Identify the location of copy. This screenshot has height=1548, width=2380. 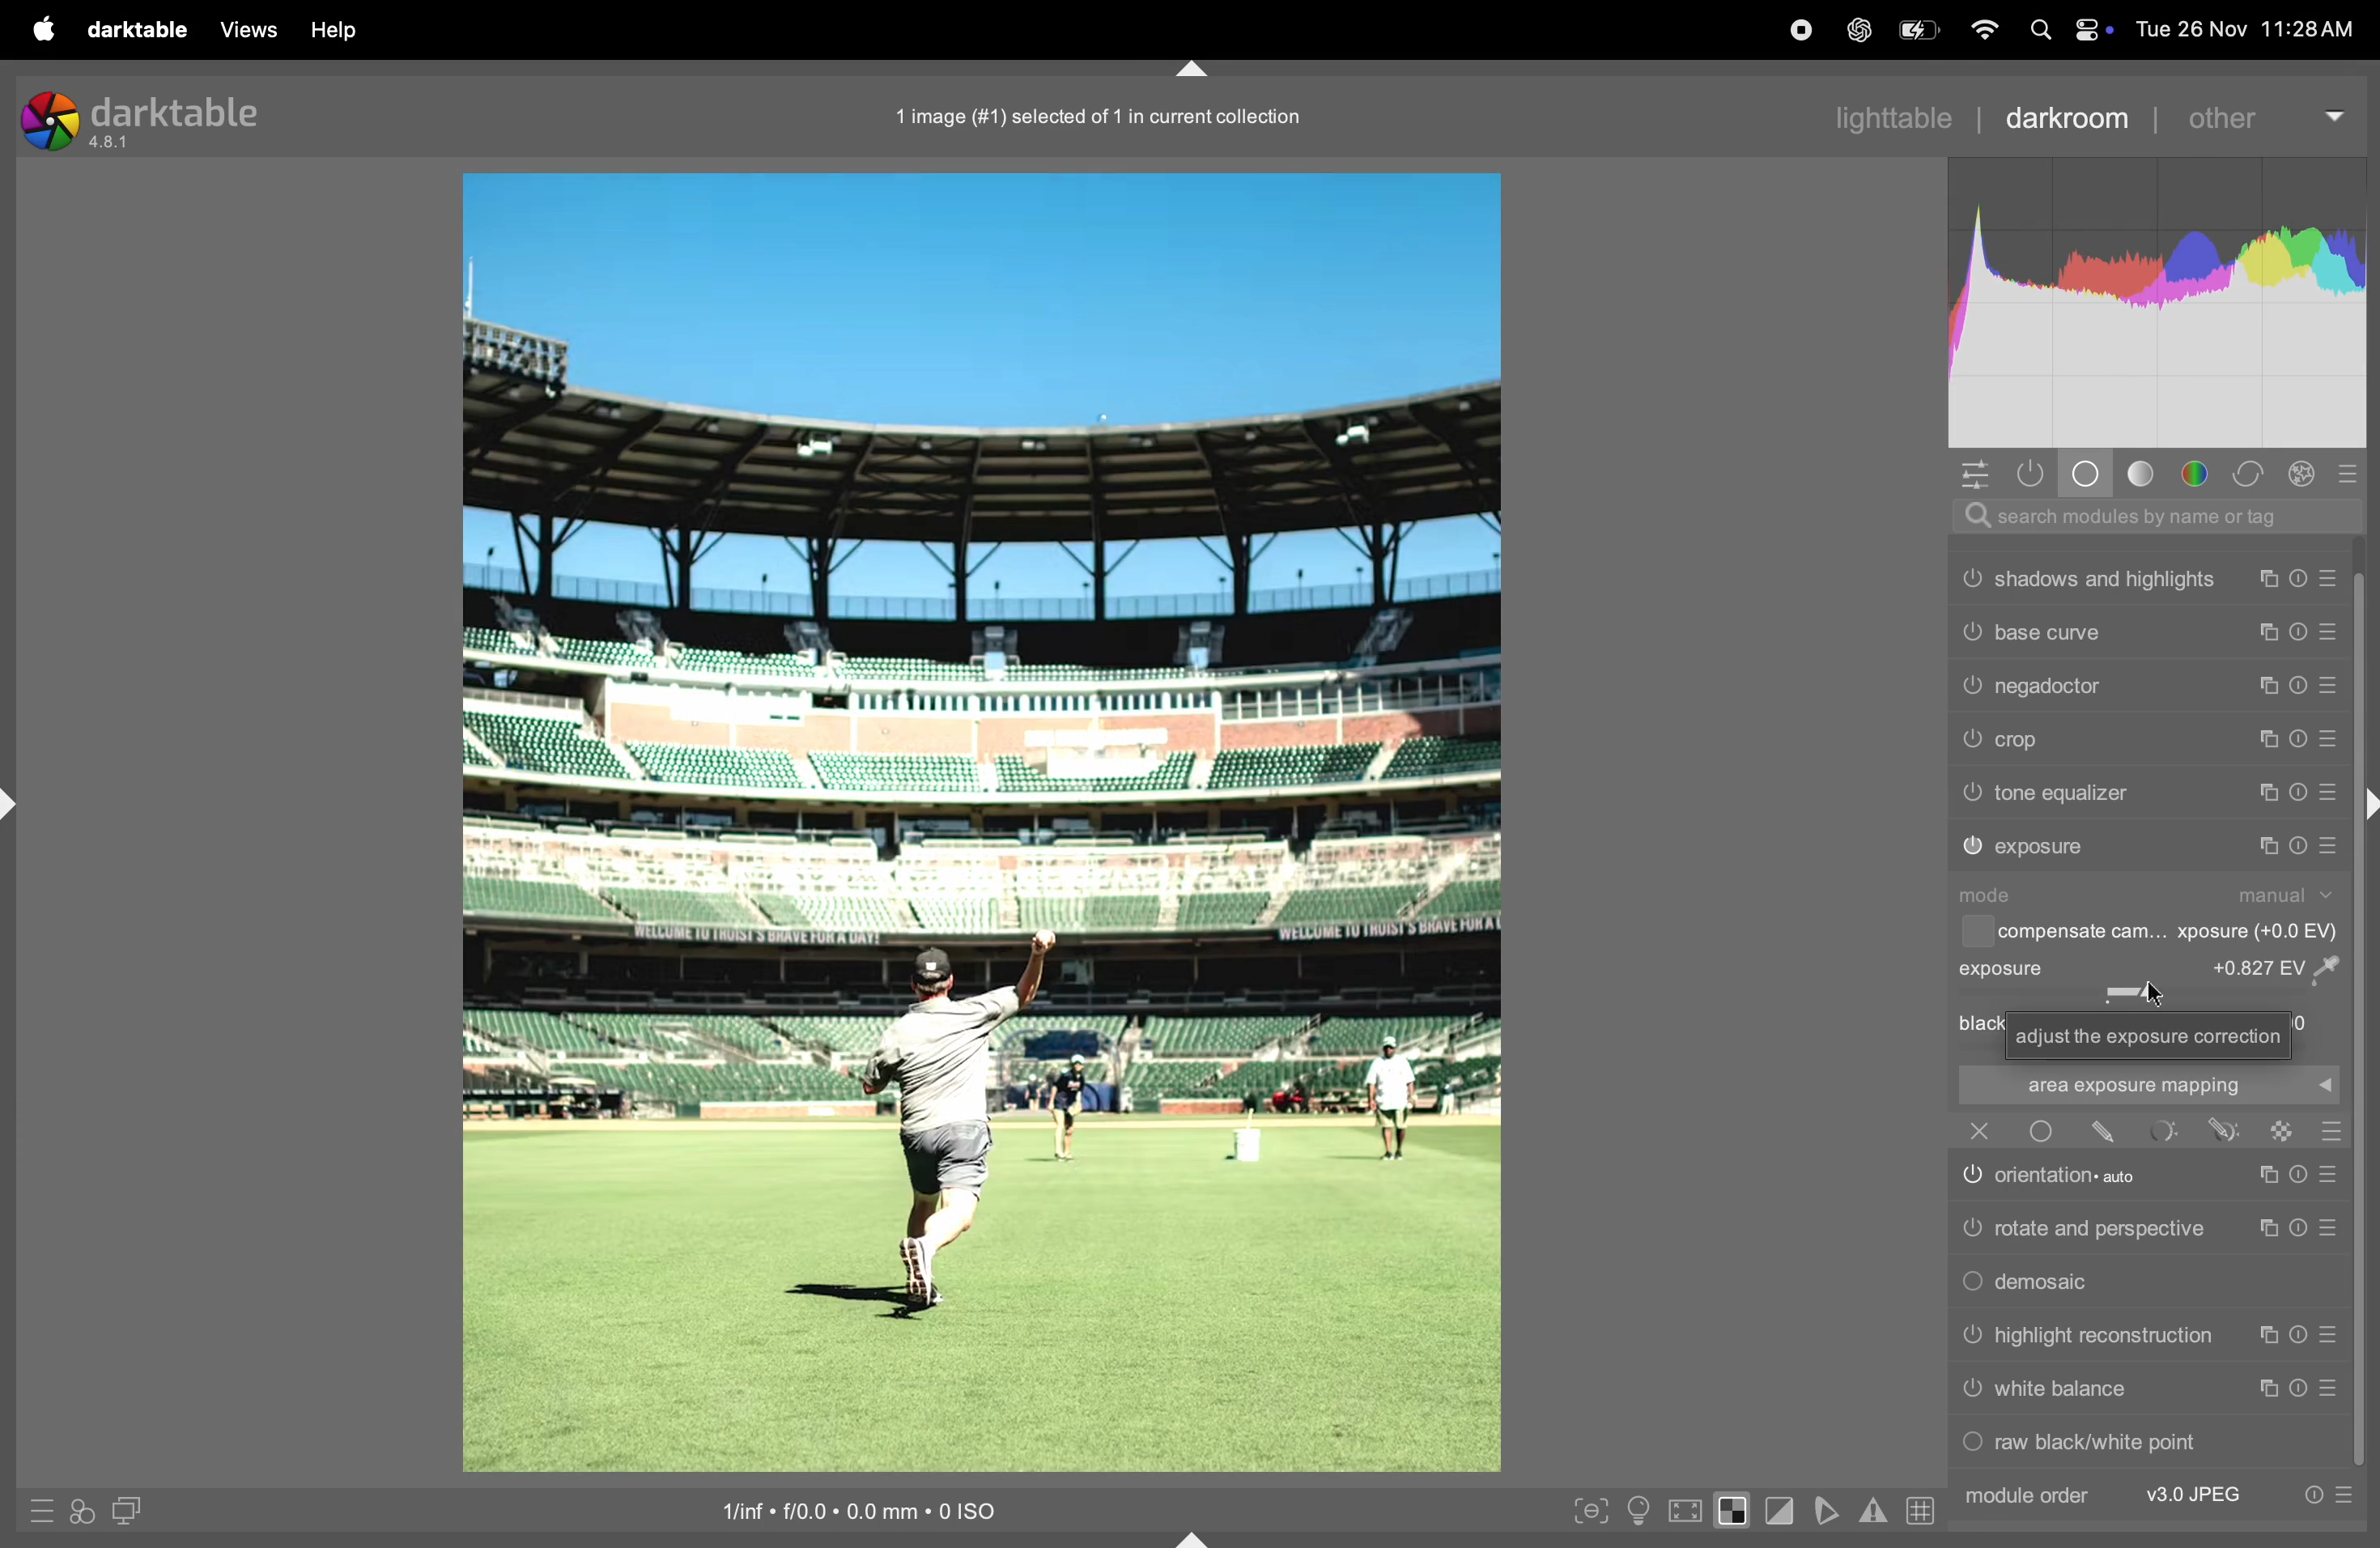
(2269, 634).